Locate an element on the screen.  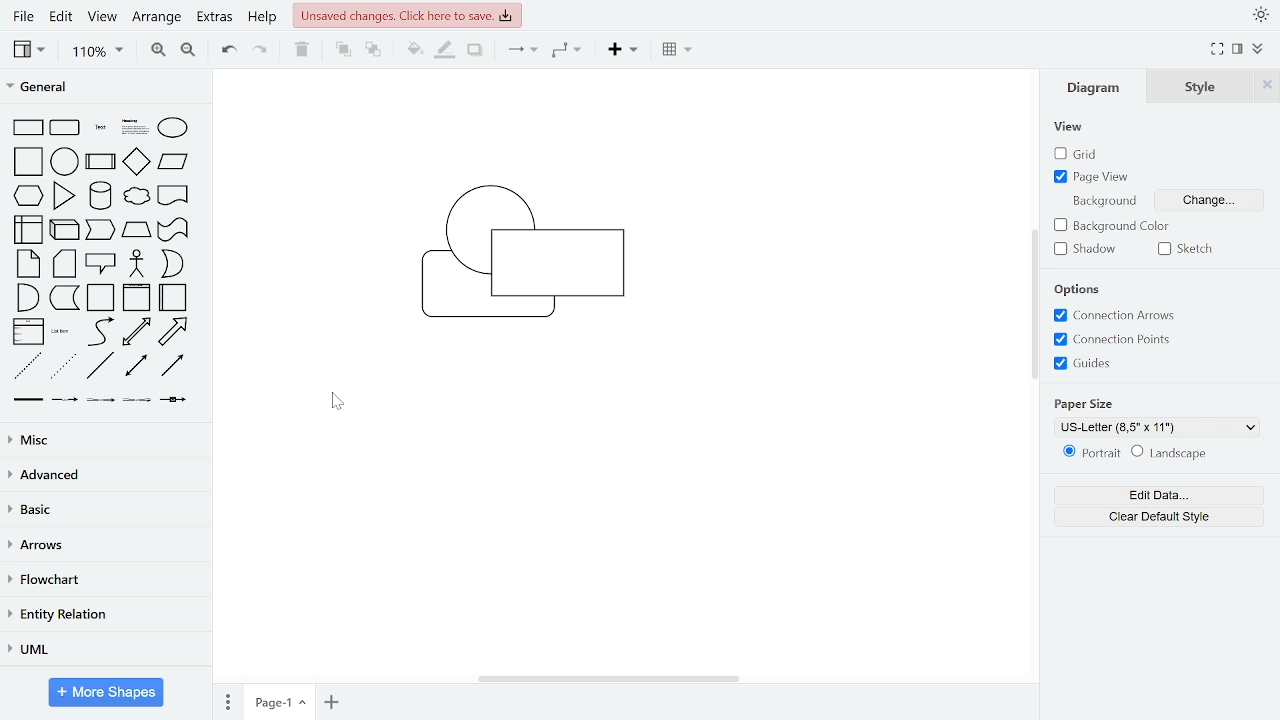
background color is located at coordinates (1119, 226).